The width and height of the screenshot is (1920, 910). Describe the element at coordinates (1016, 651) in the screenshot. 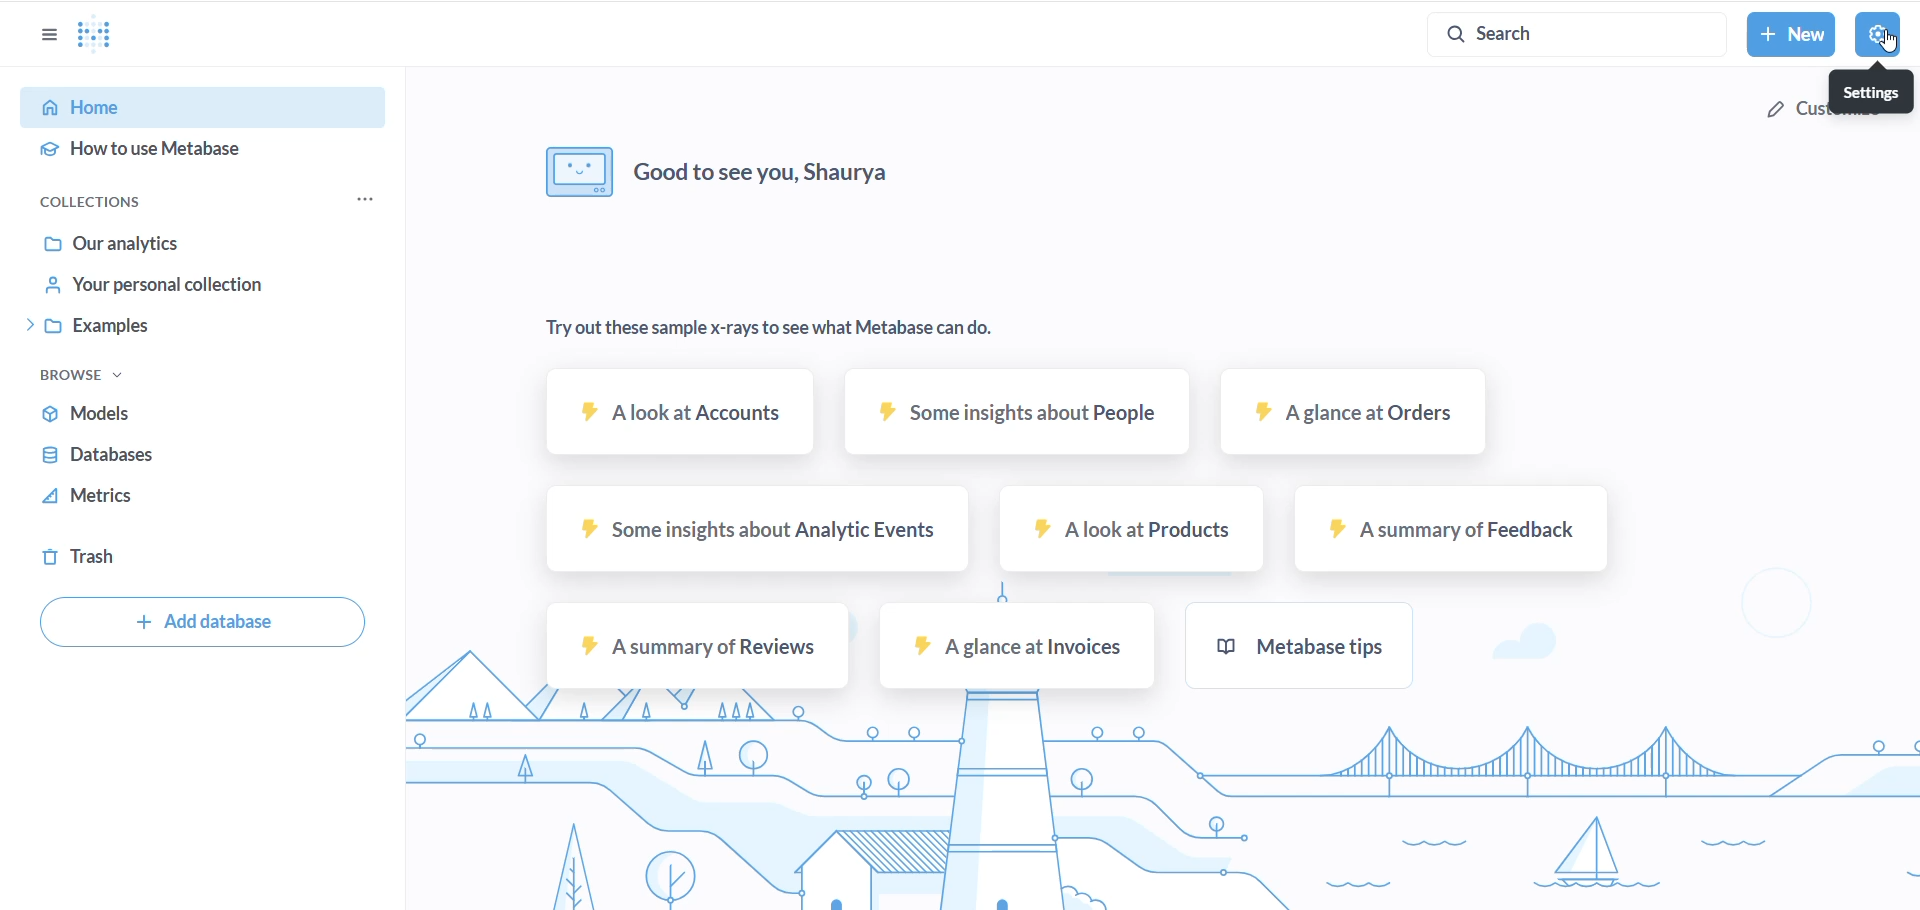

I see `A glance at Invoices sample` at that location.